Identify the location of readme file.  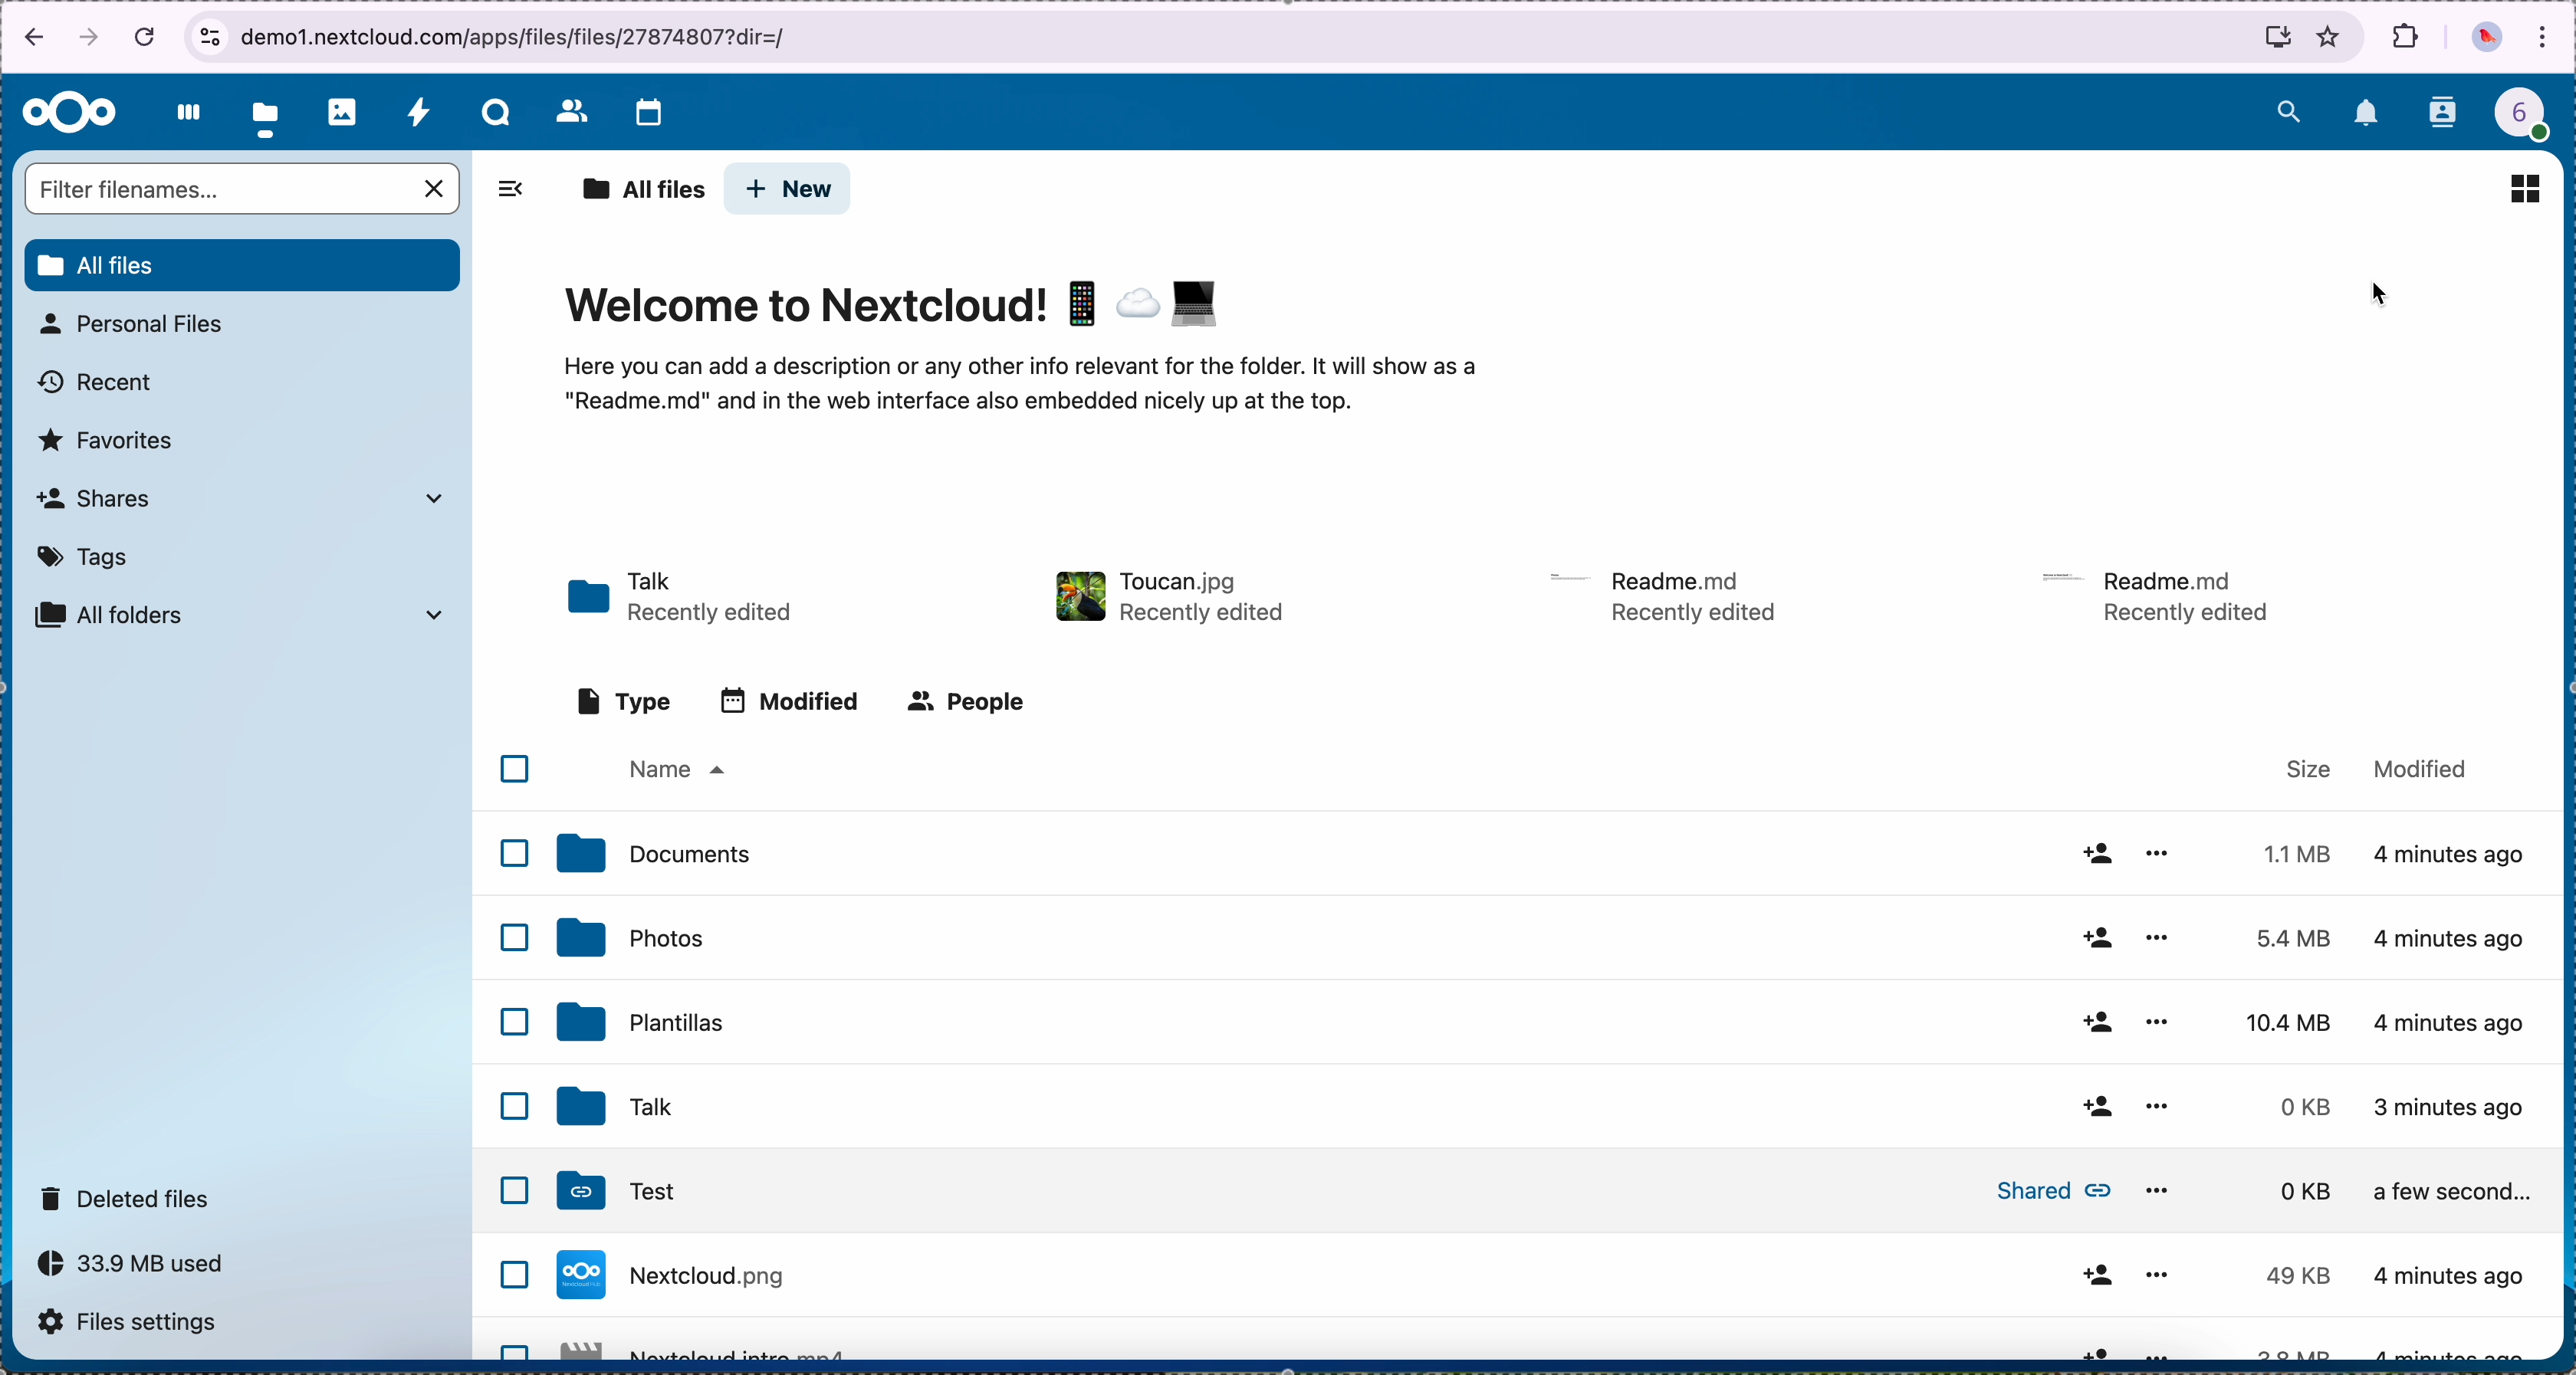
(1668, 594).